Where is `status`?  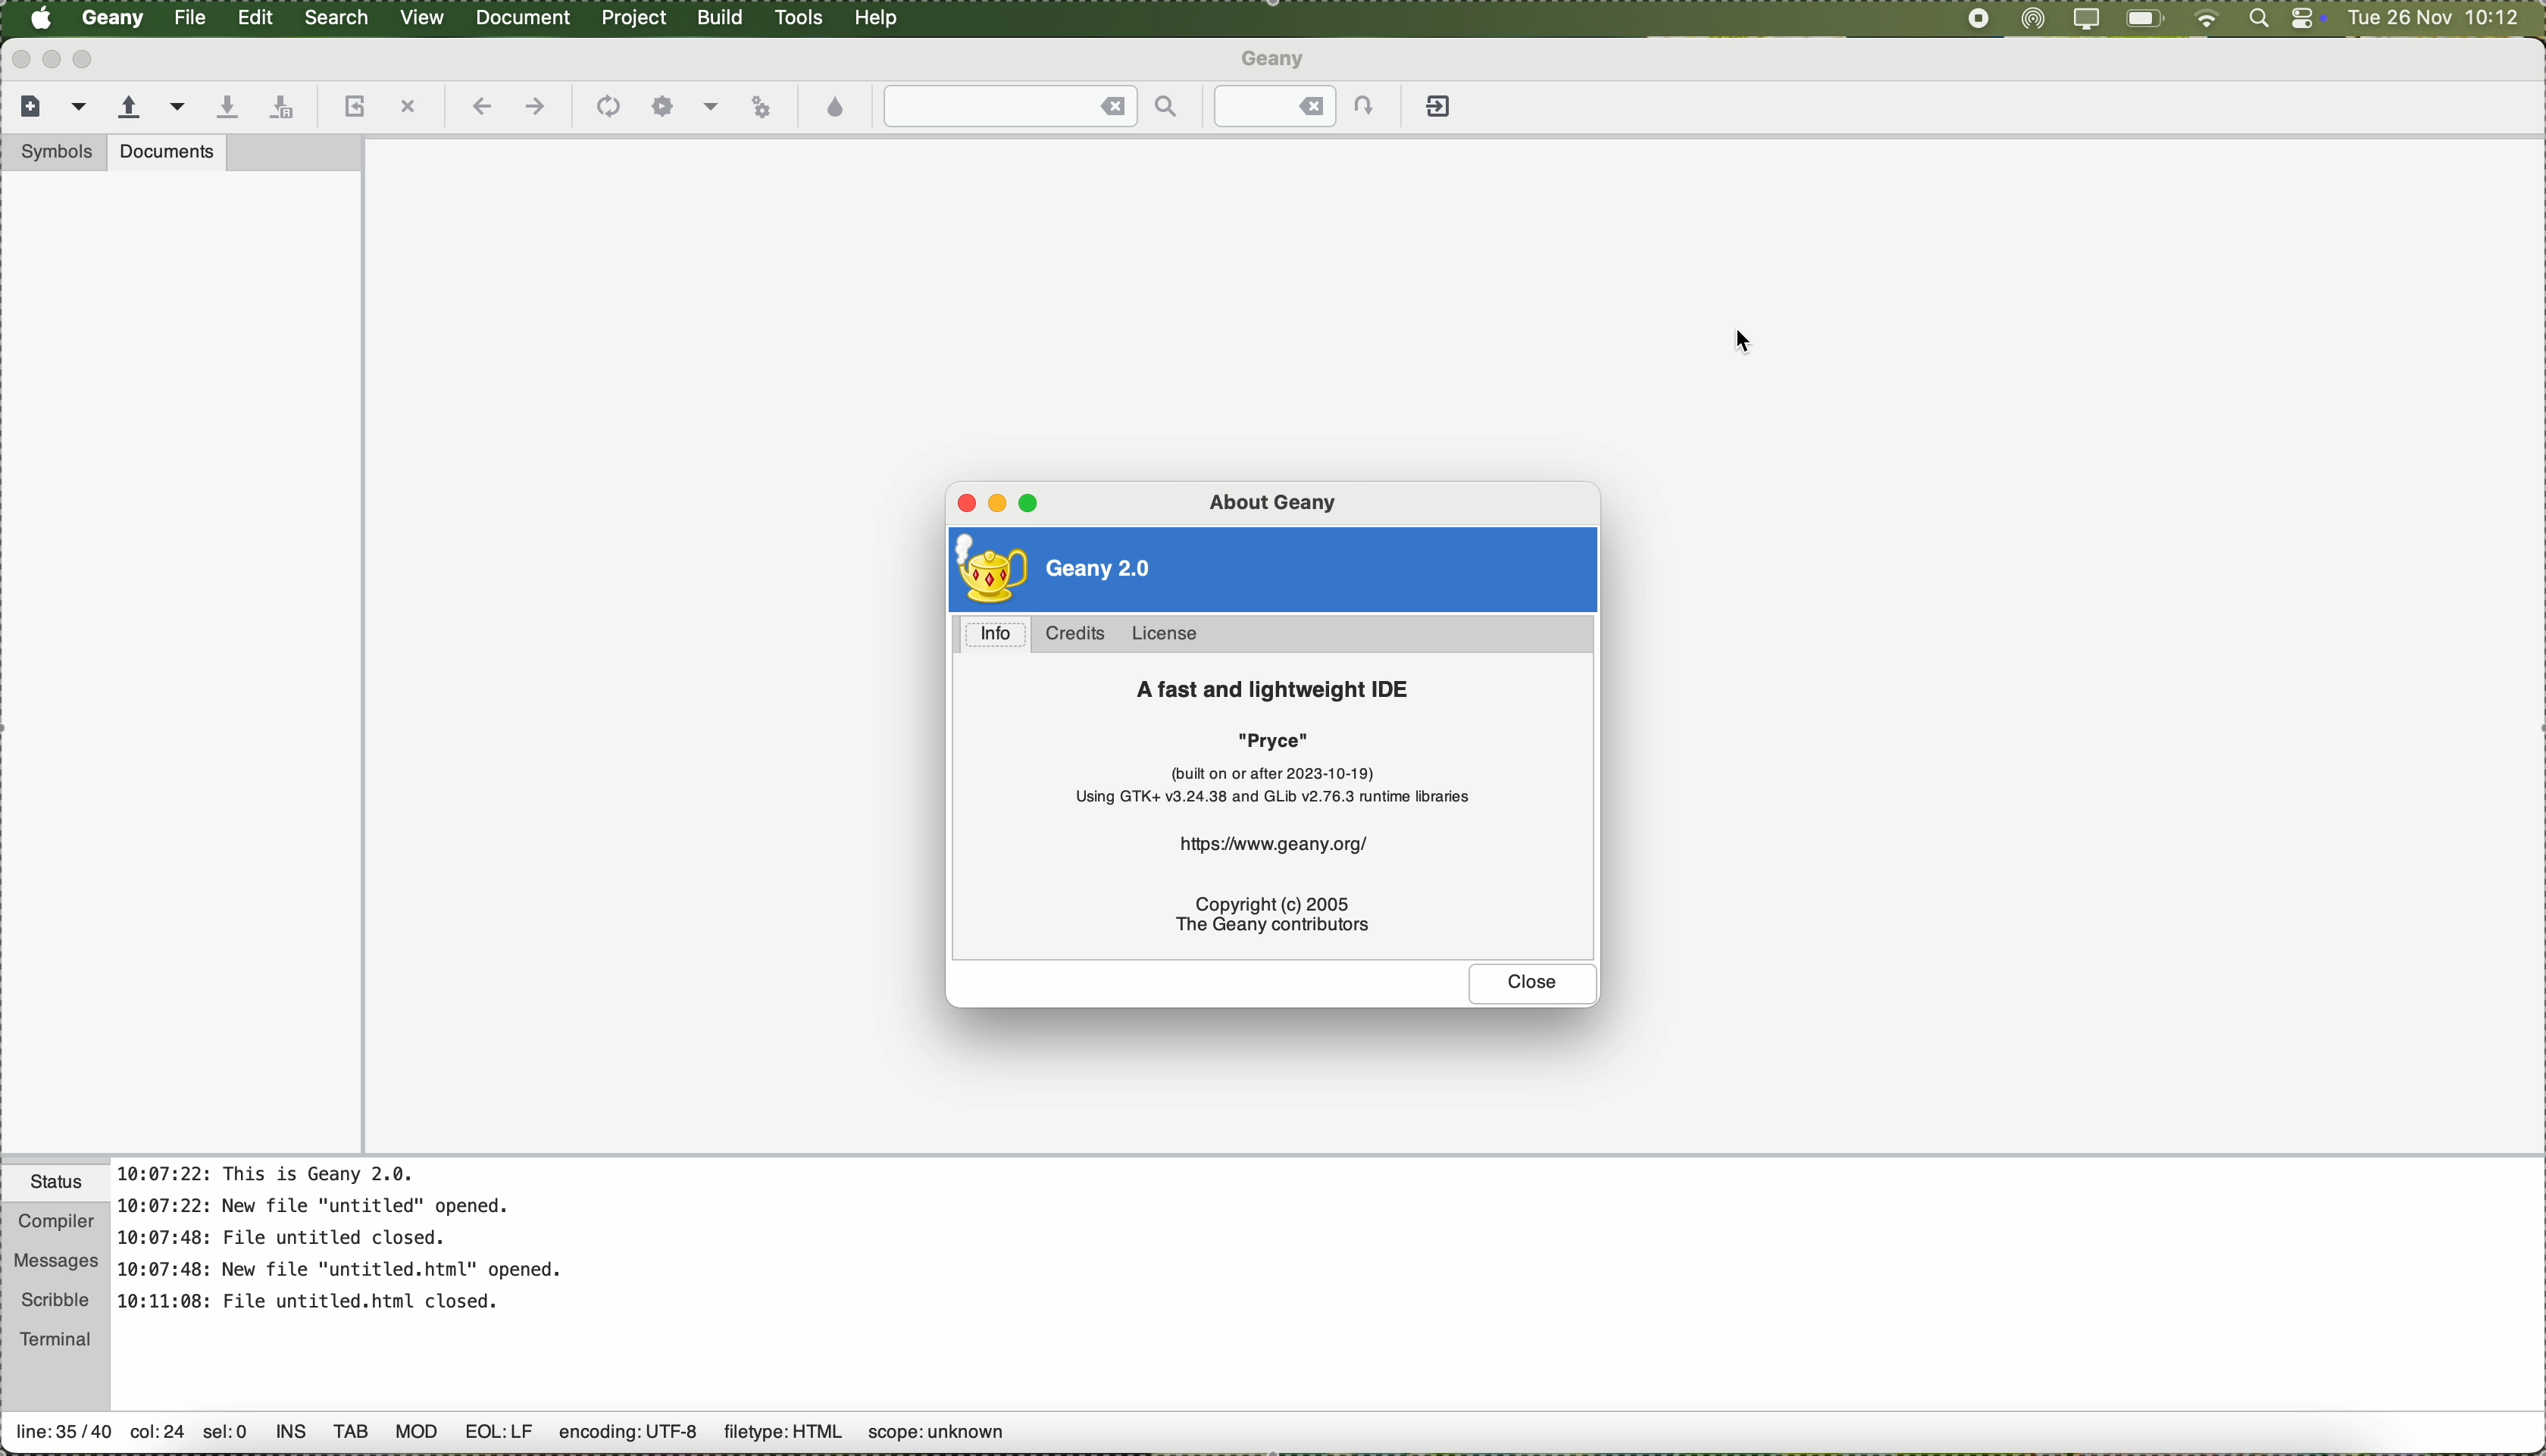
status is located at coordinates (51, 1180).